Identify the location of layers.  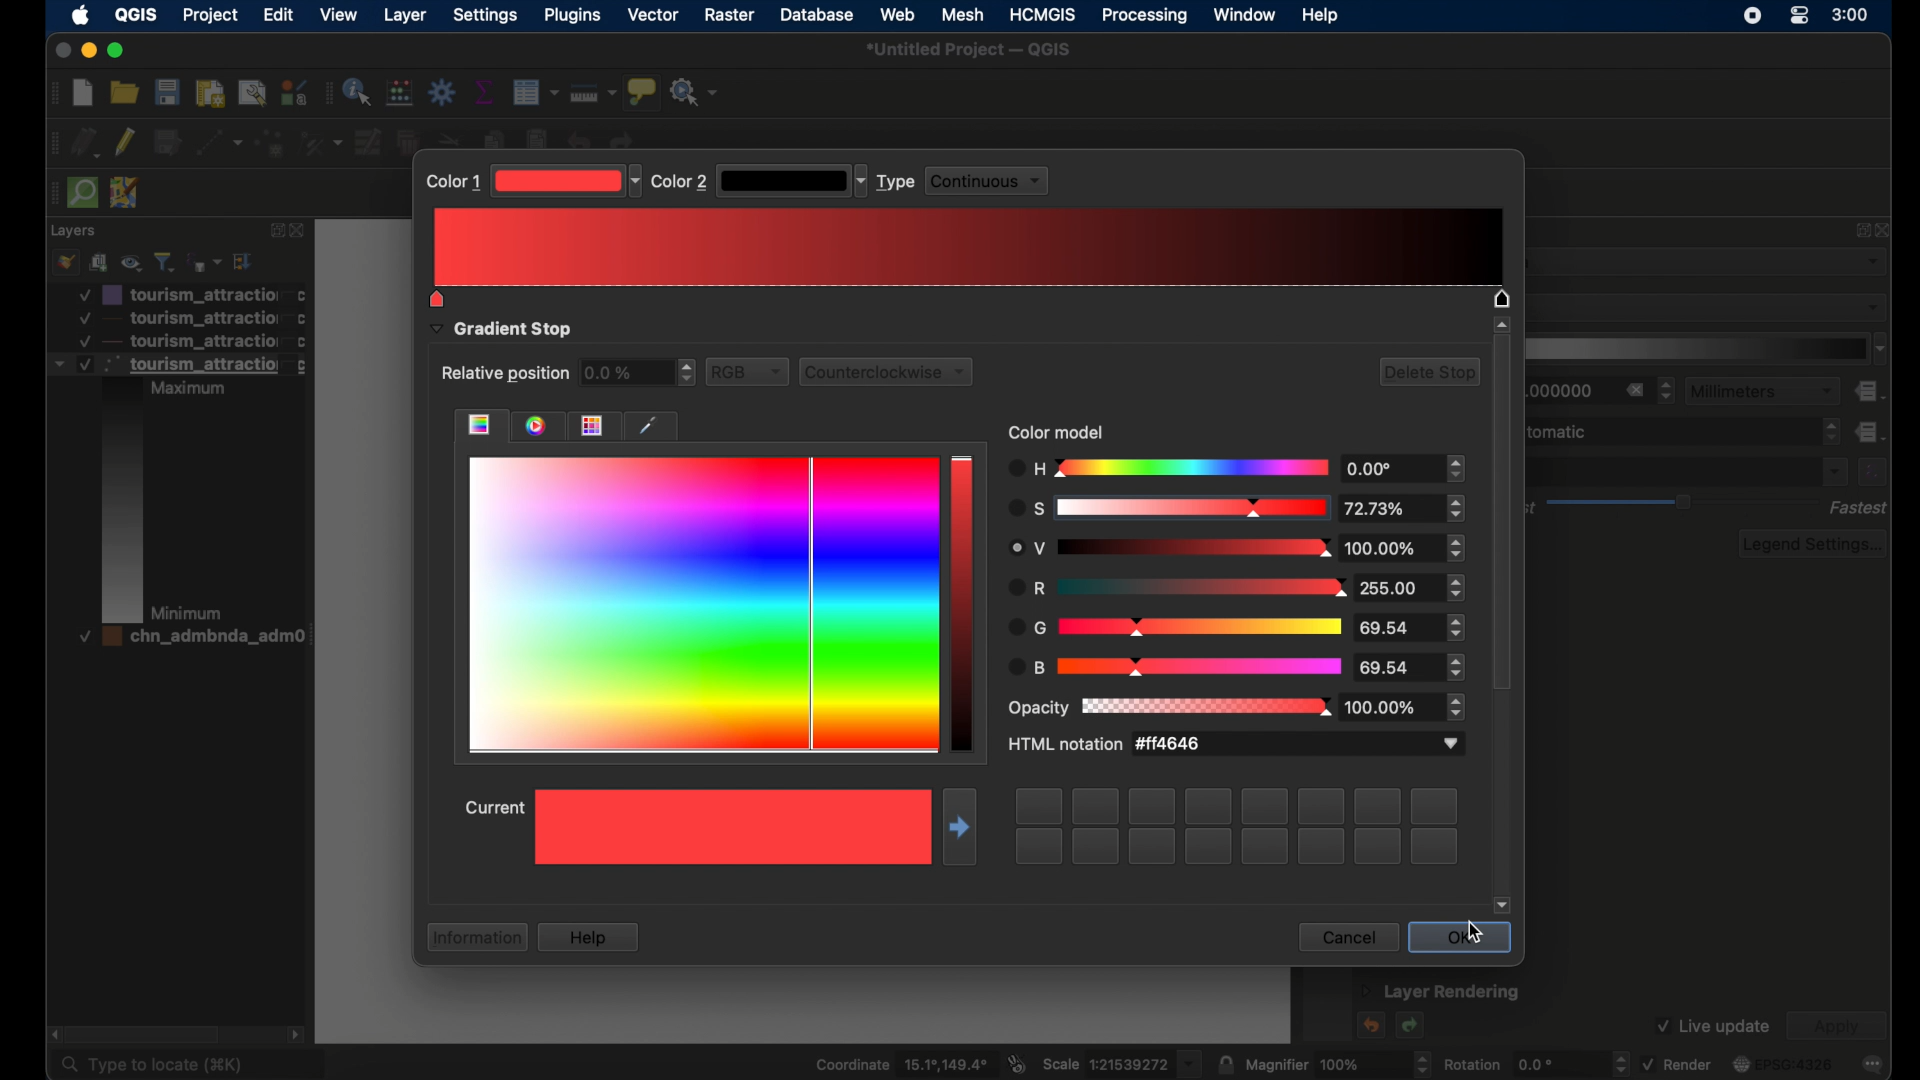
(74, 231).